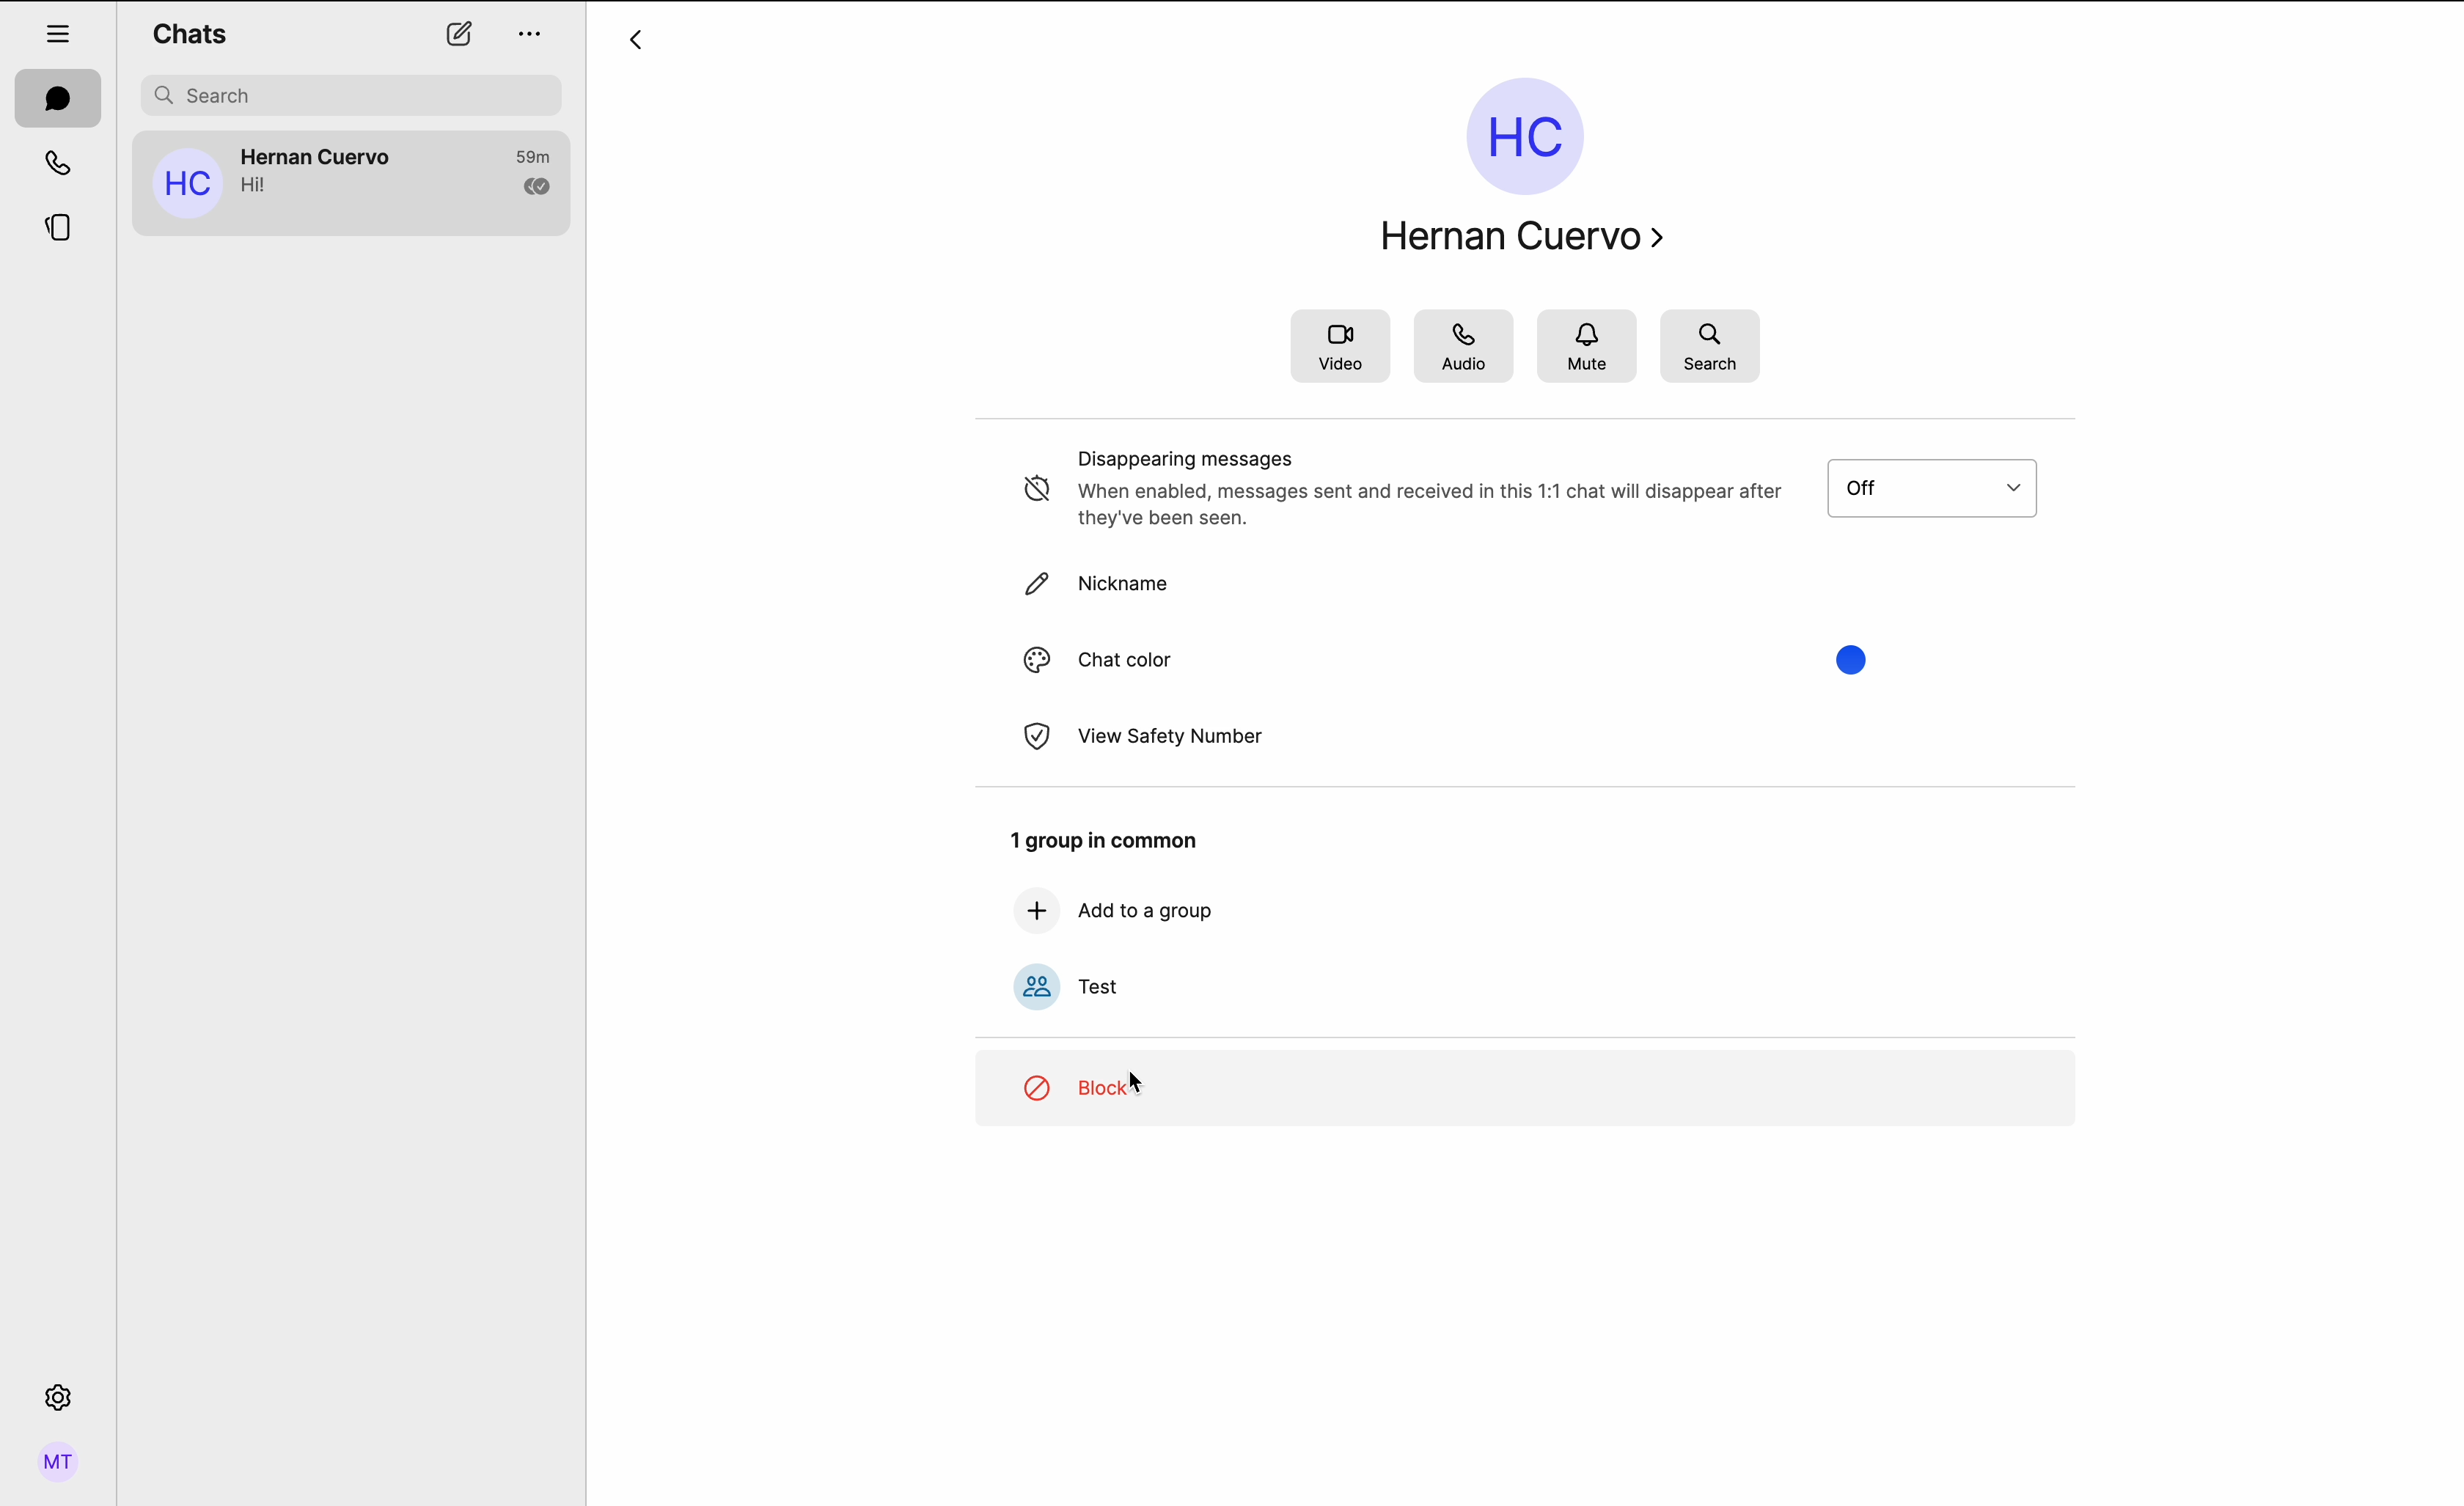  What do you see at coordinates (1447, 659) in the screenshot?
I see `chat color` at bounding box center [1447, 659].